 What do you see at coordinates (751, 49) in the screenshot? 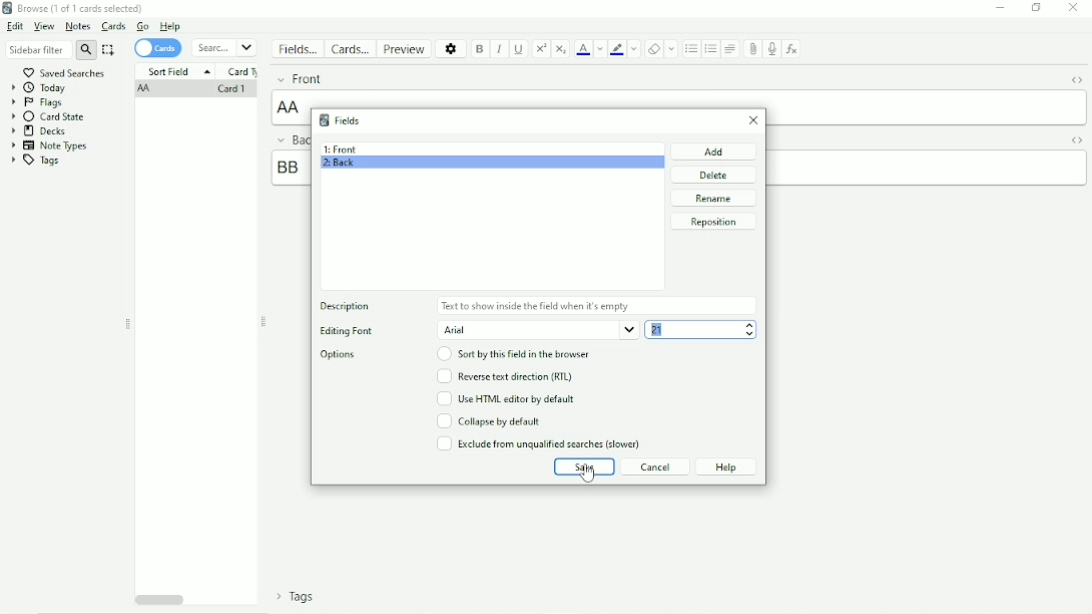
I see `Attach picture/audio/video` at bounding box center [751, 49].